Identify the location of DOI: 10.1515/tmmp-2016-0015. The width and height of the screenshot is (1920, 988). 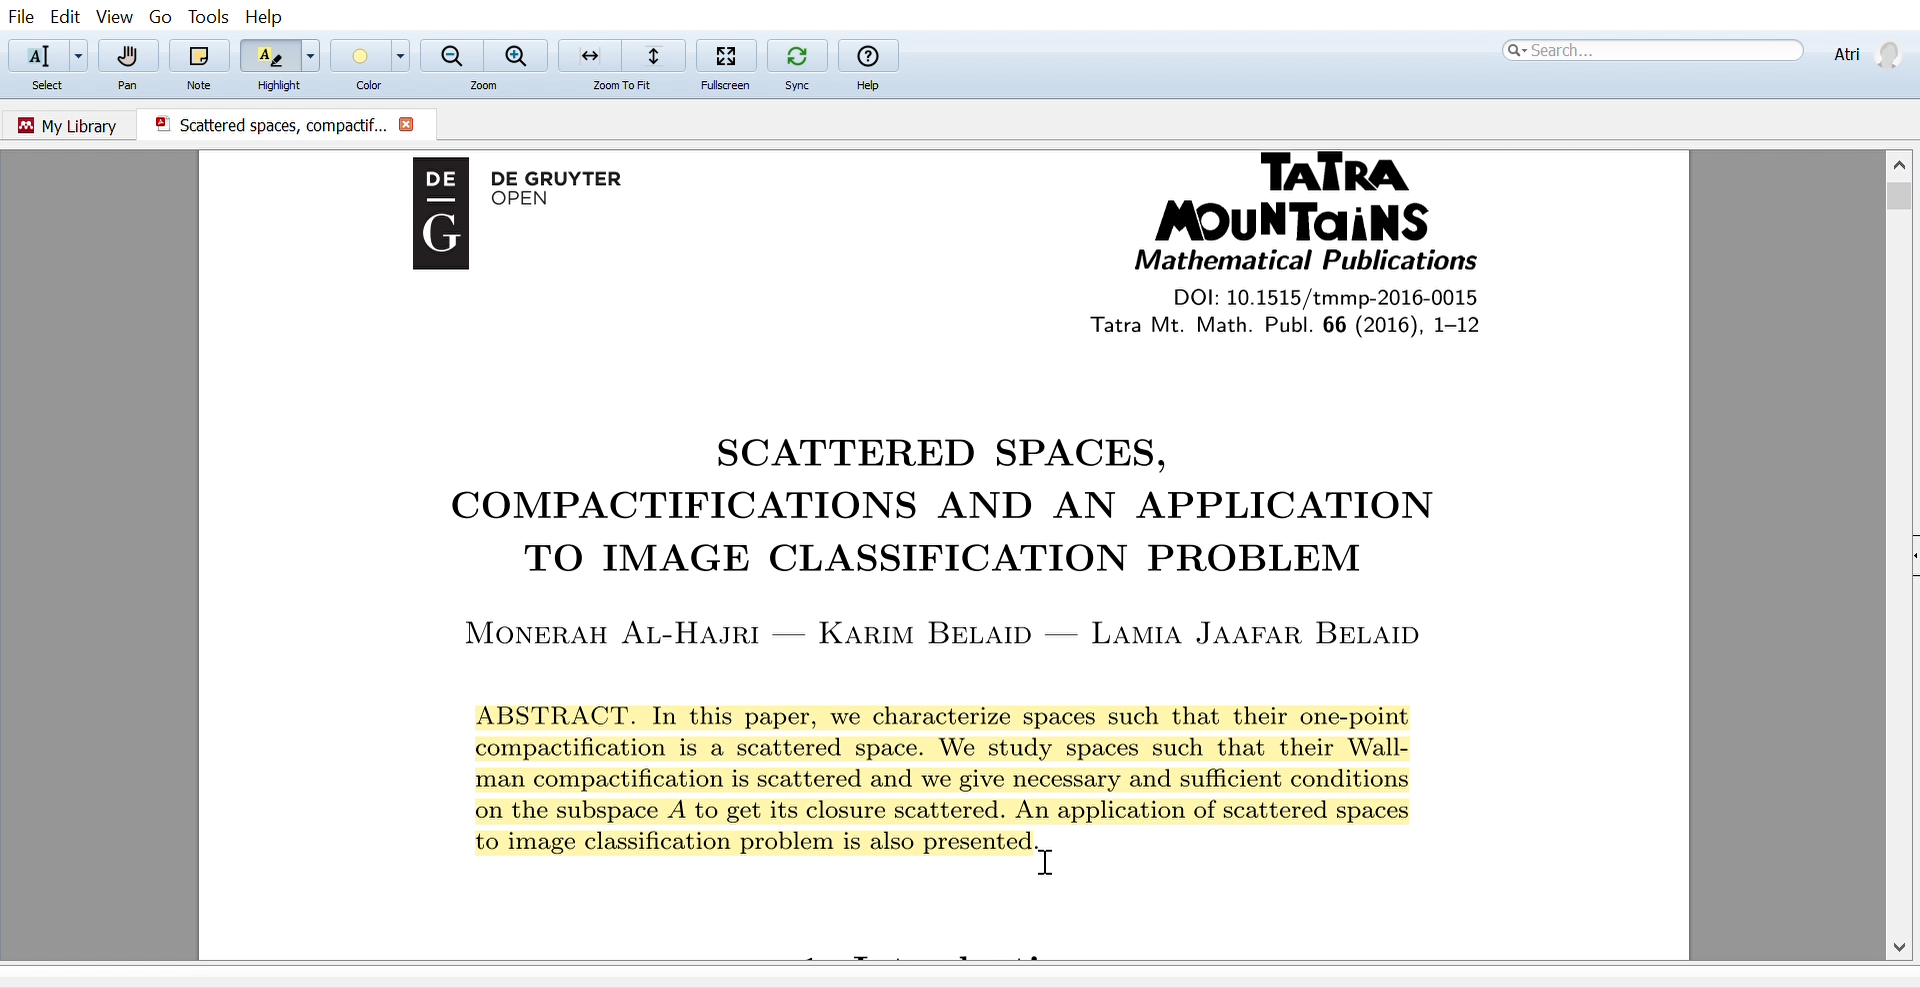
(1318, 296).